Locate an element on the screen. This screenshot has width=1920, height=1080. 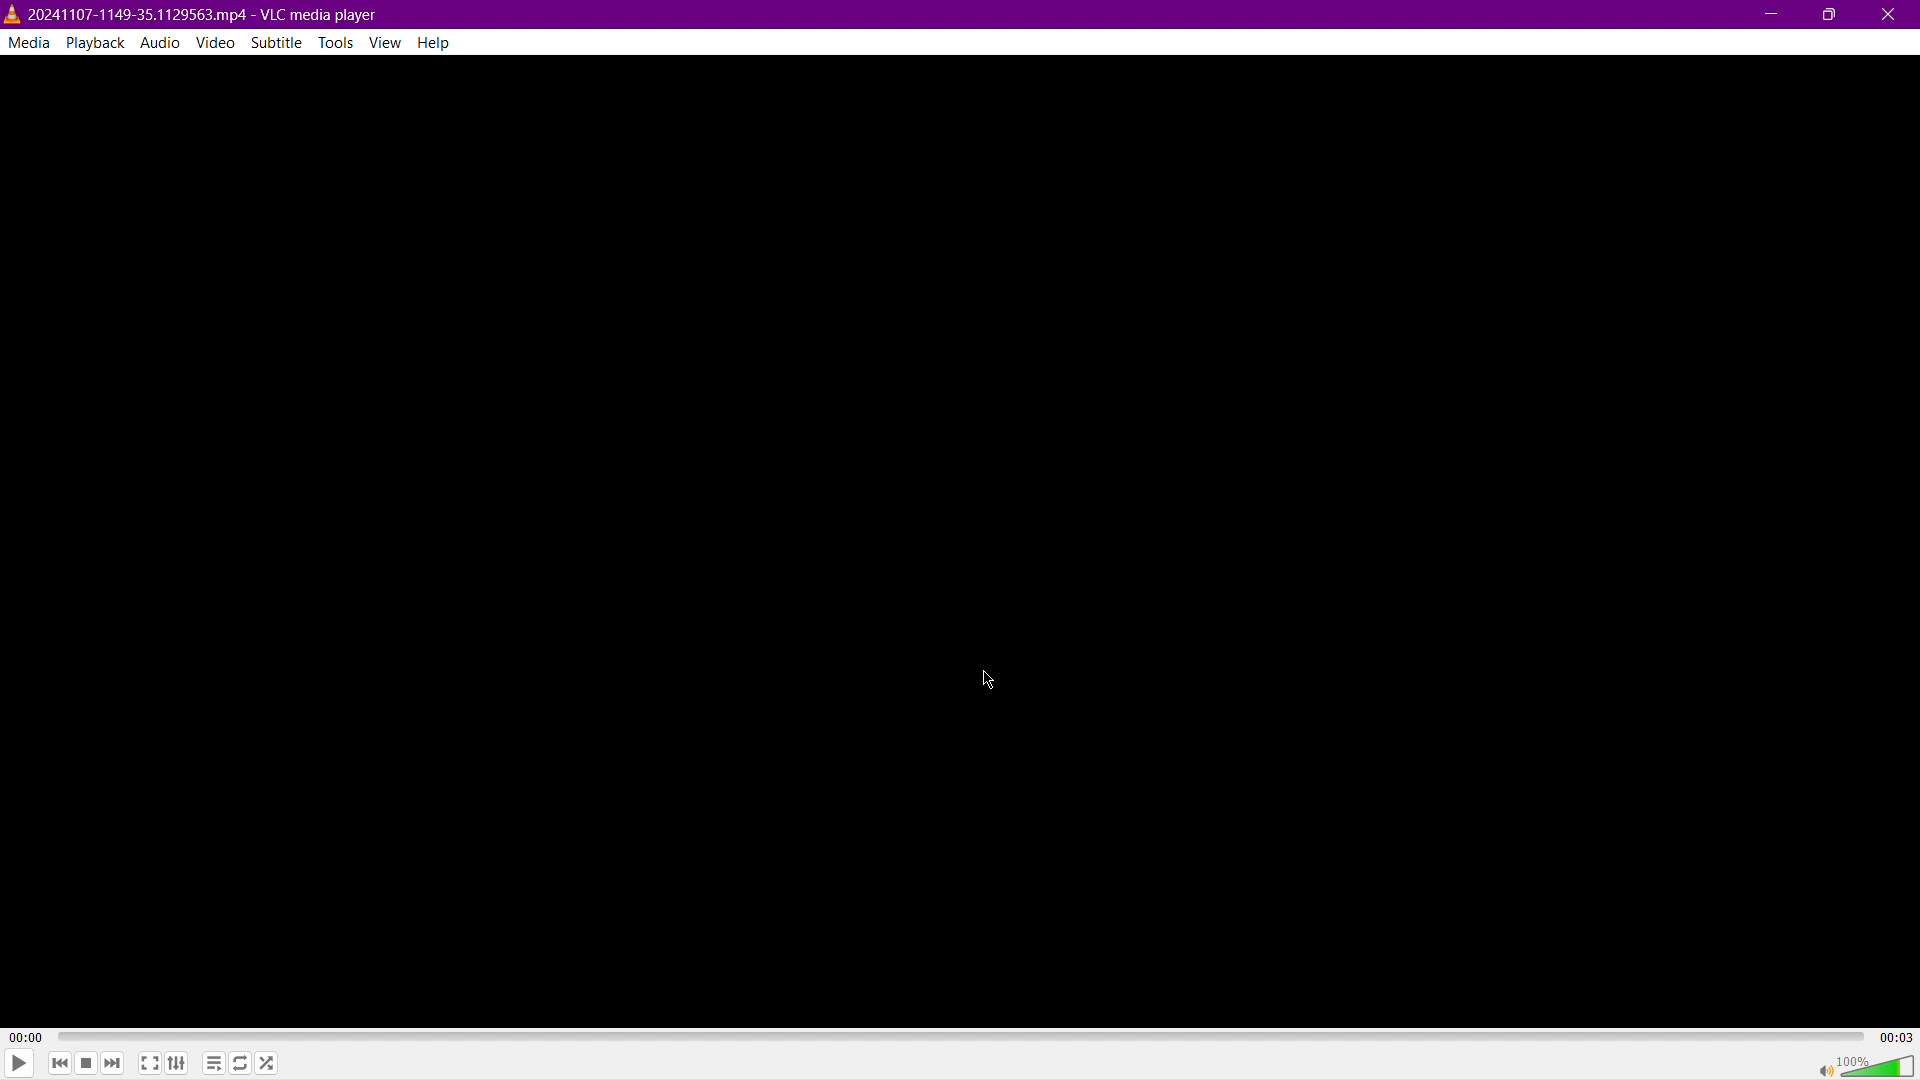
Toggle playlist is located at coordinates (211, 1061).